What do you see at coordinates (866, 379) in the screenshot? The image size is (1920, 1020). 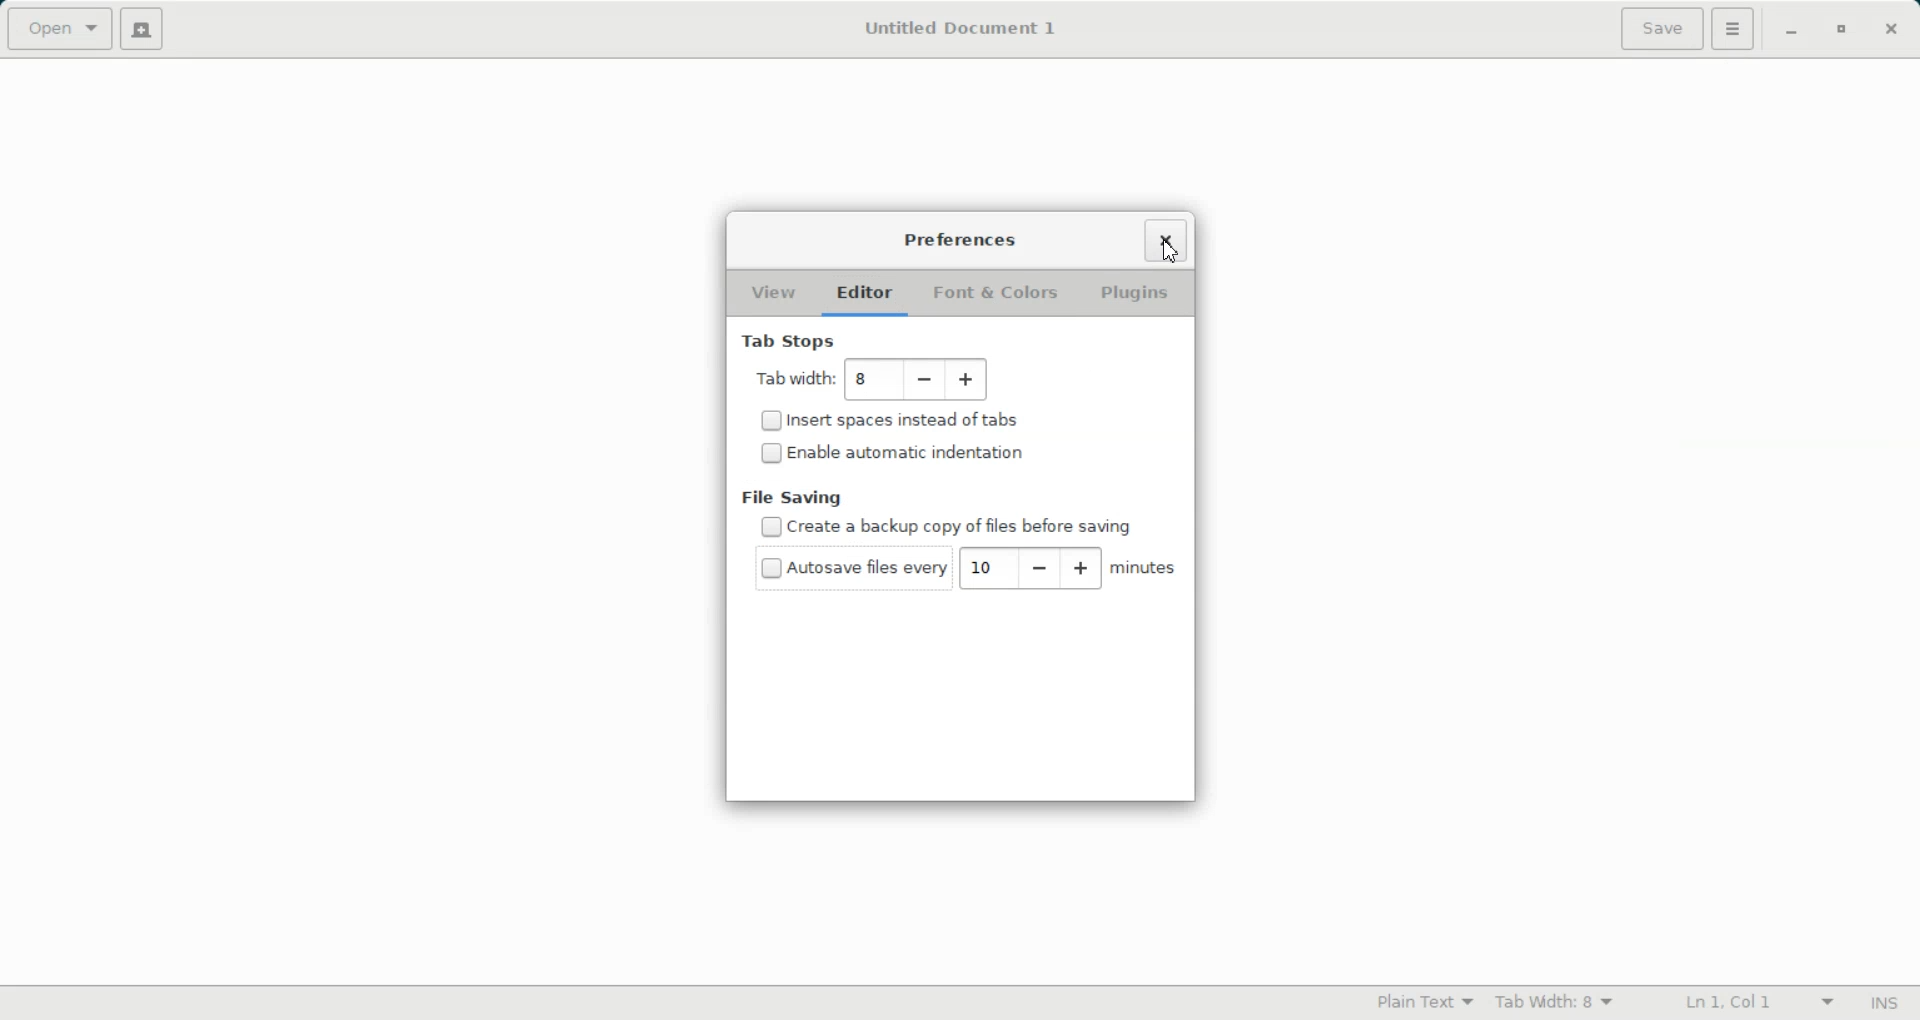 I see `10` at bounding box center [866, 379].